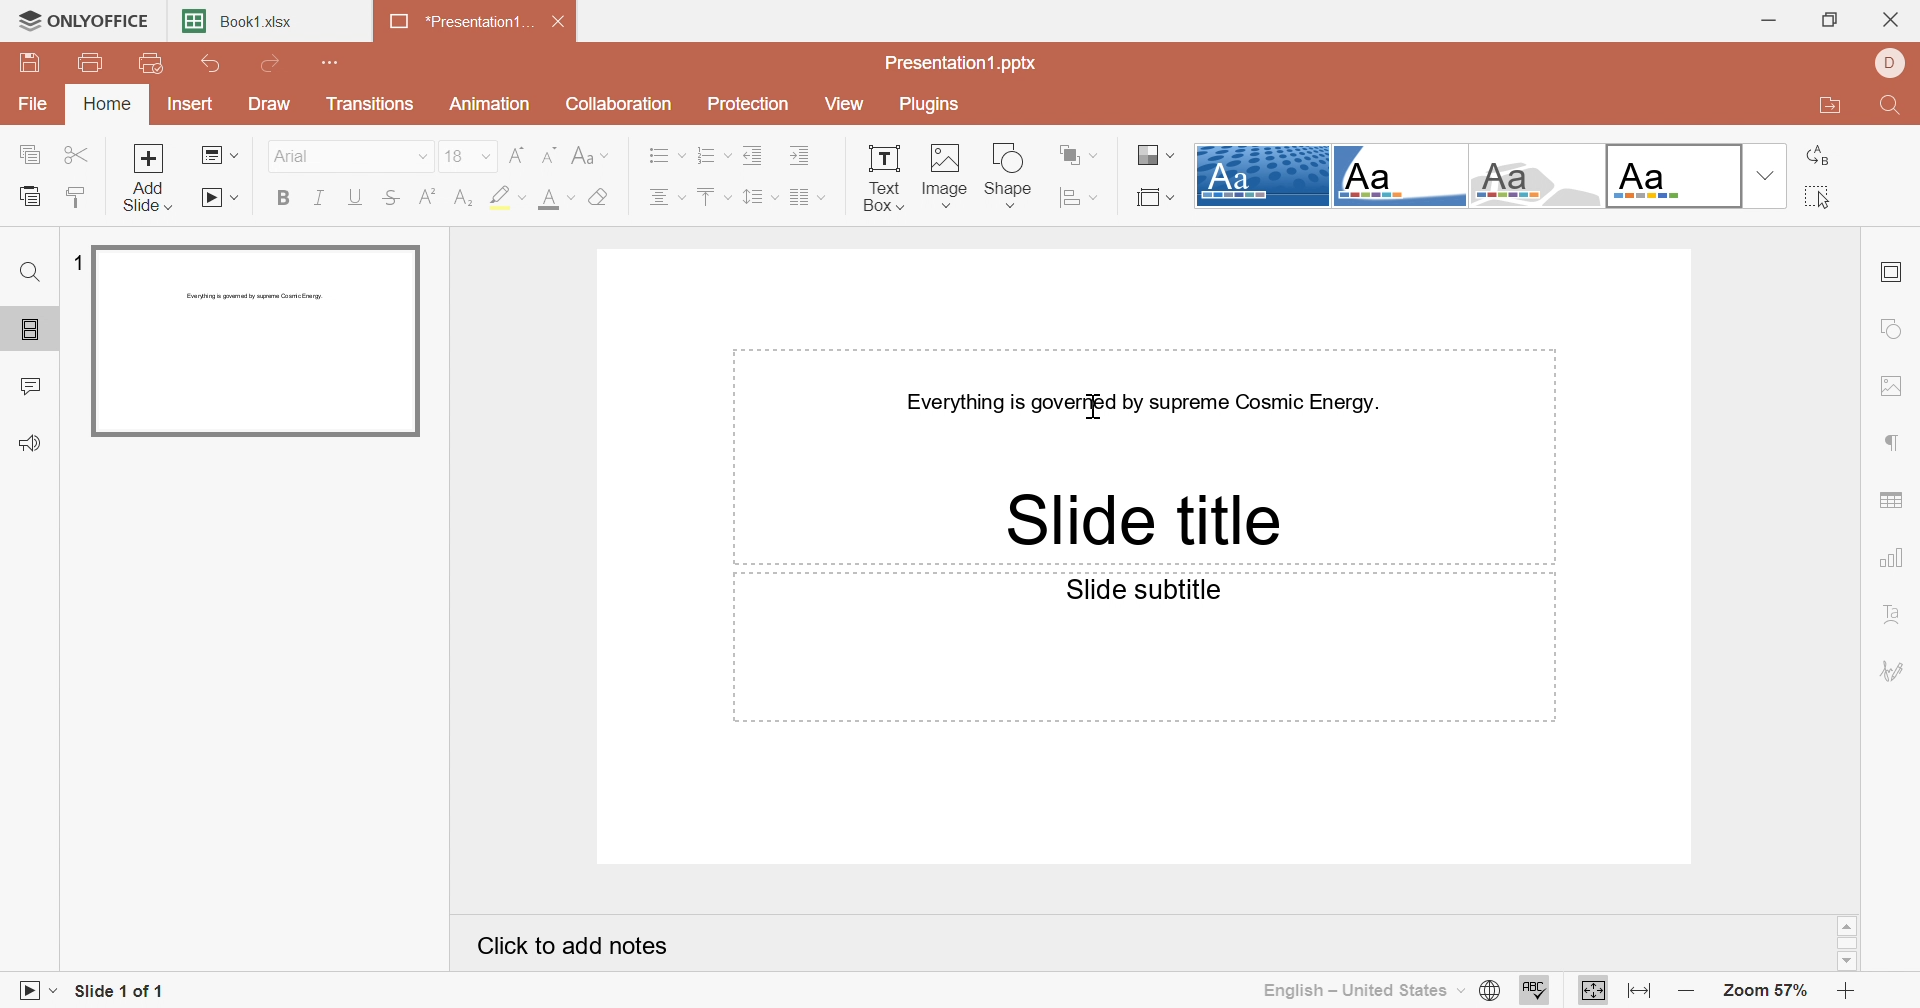 The width and height of the screenshot is (1920, 1008). What do you see at coordinates (351, 156) in the screenshot?
I see `Arial` at bounding box center [351, 156].